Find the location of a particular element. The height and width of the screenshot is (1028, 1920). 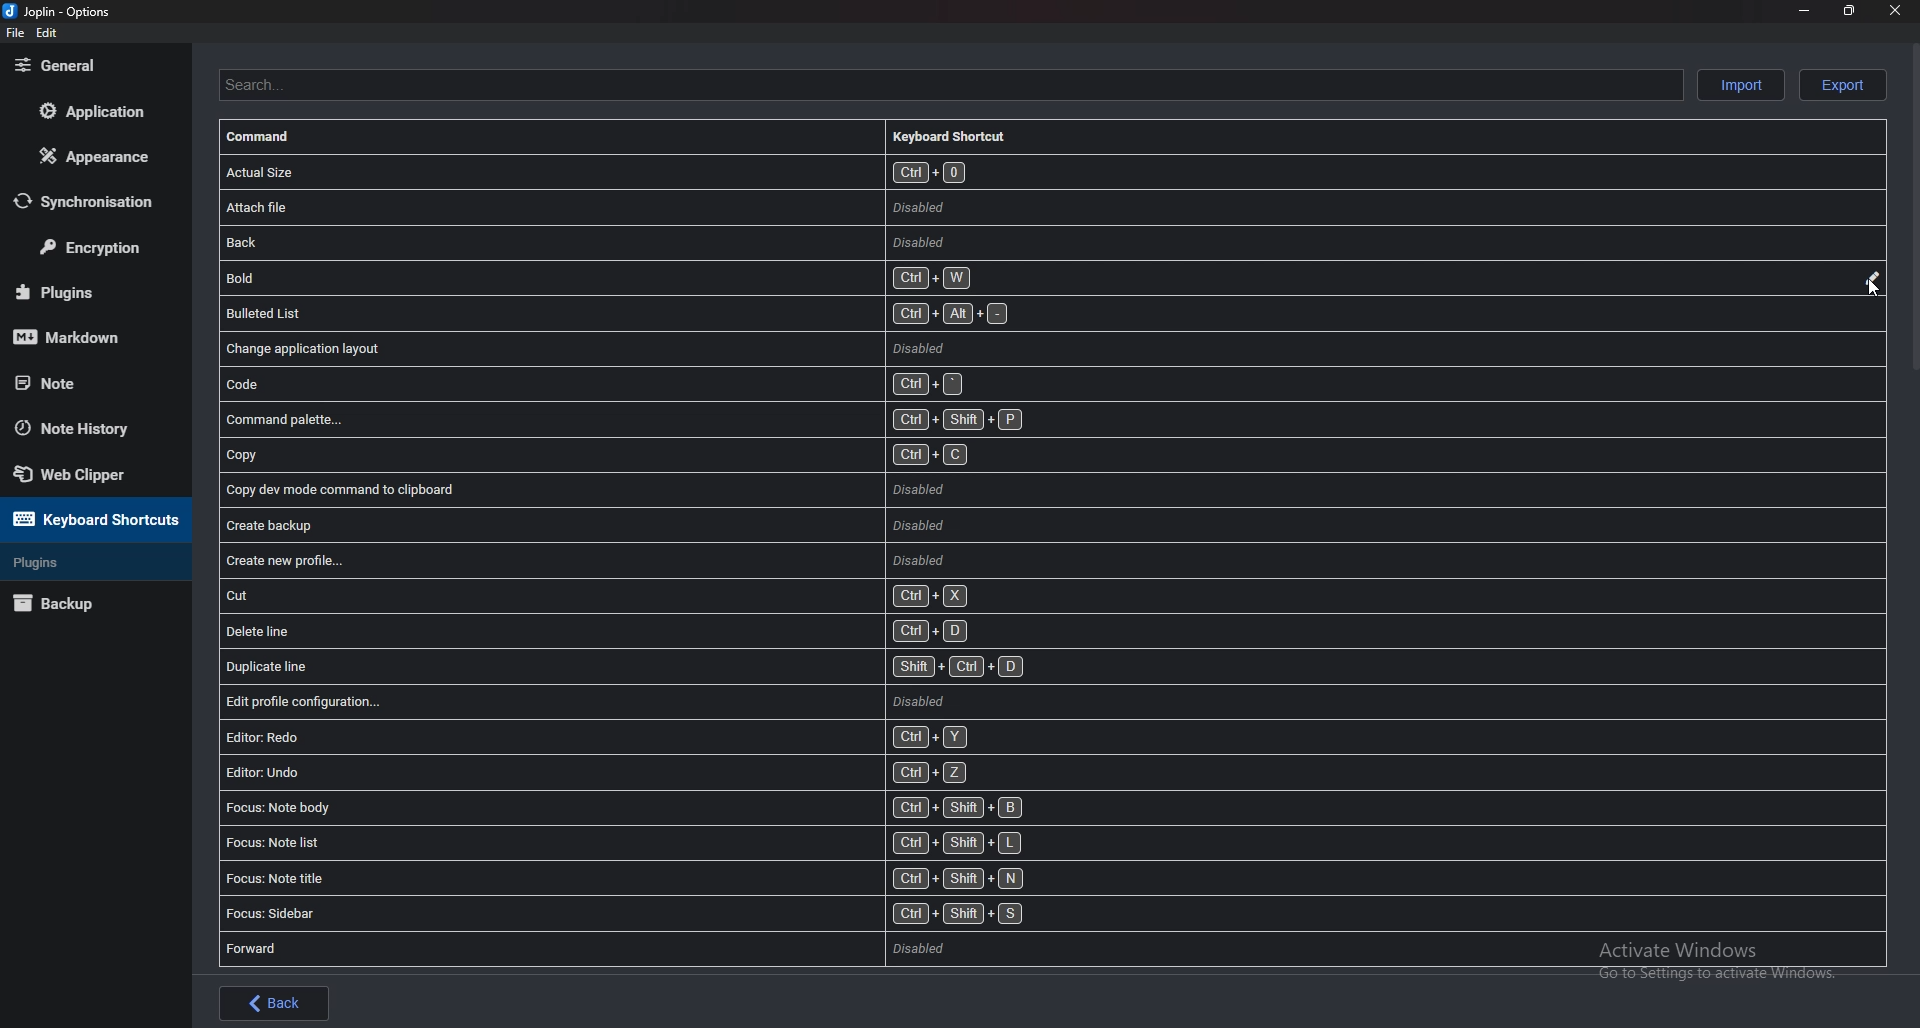

Create backup is located at coordinates (591, 526).